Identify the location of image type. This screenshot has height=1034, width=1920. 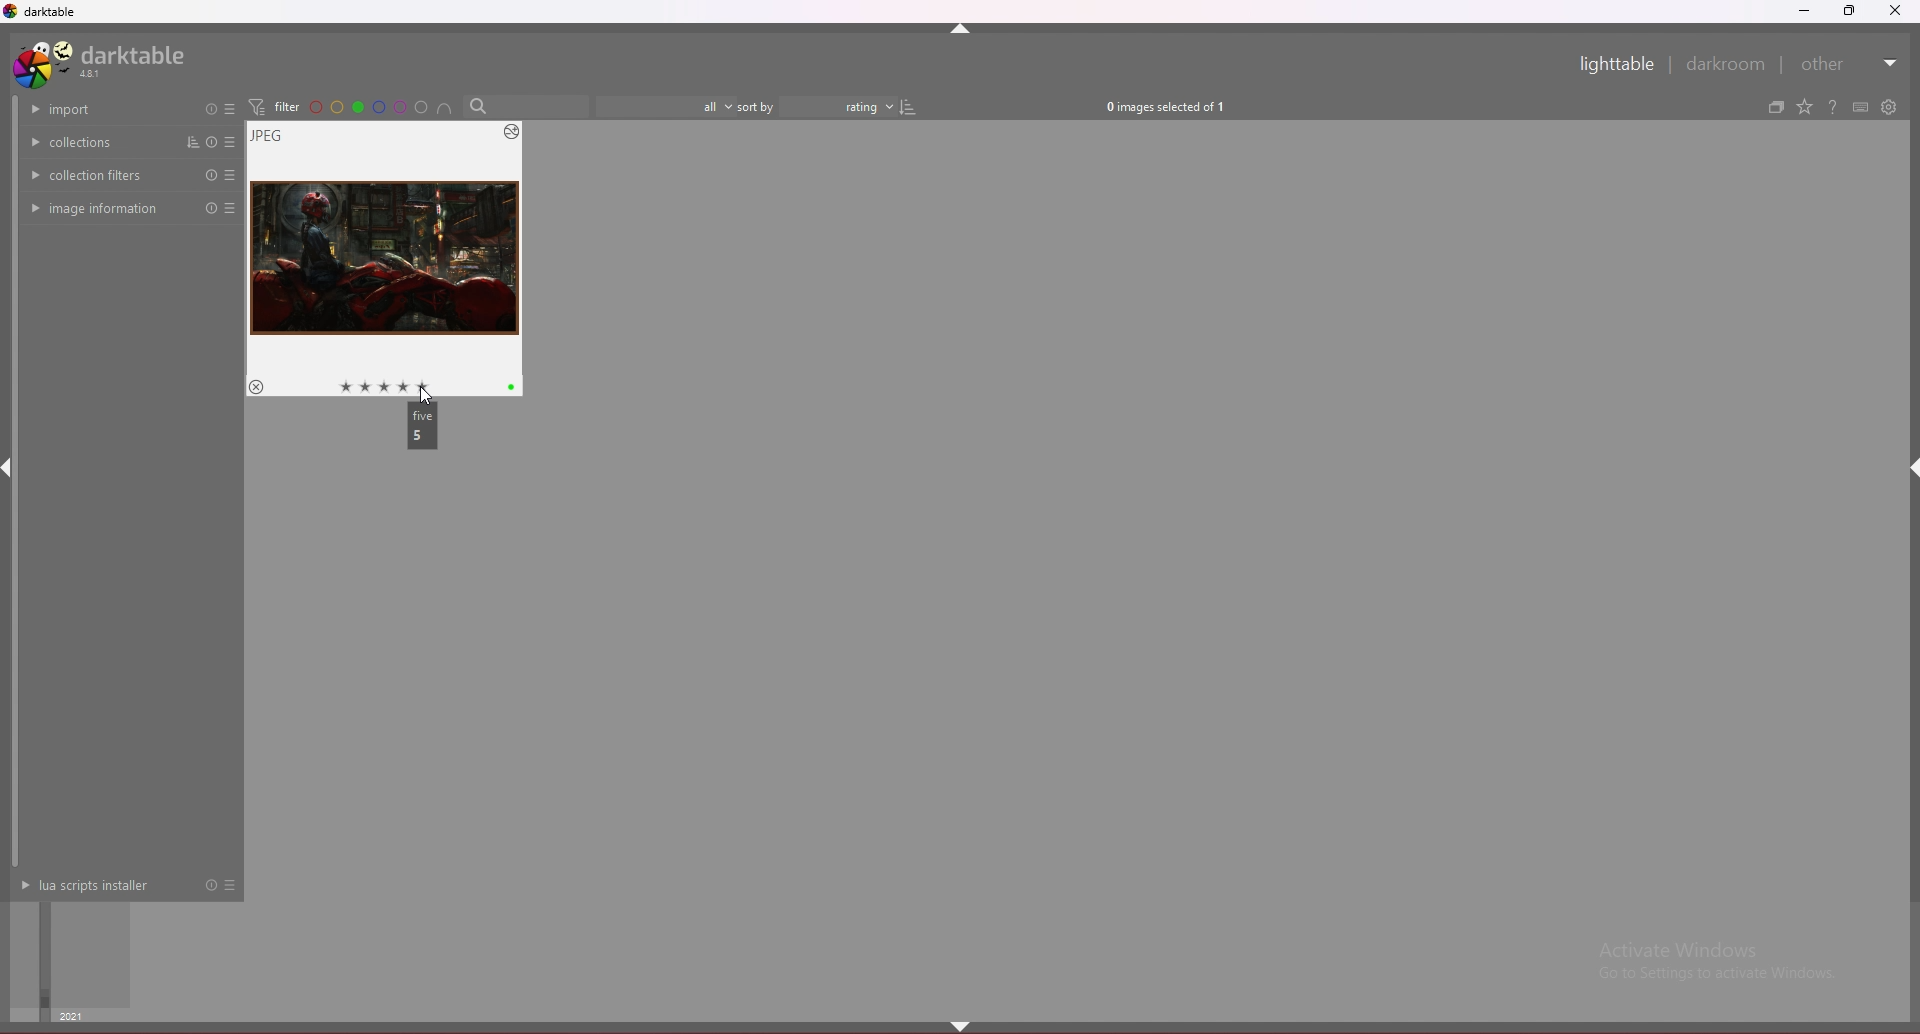
(267, 135).